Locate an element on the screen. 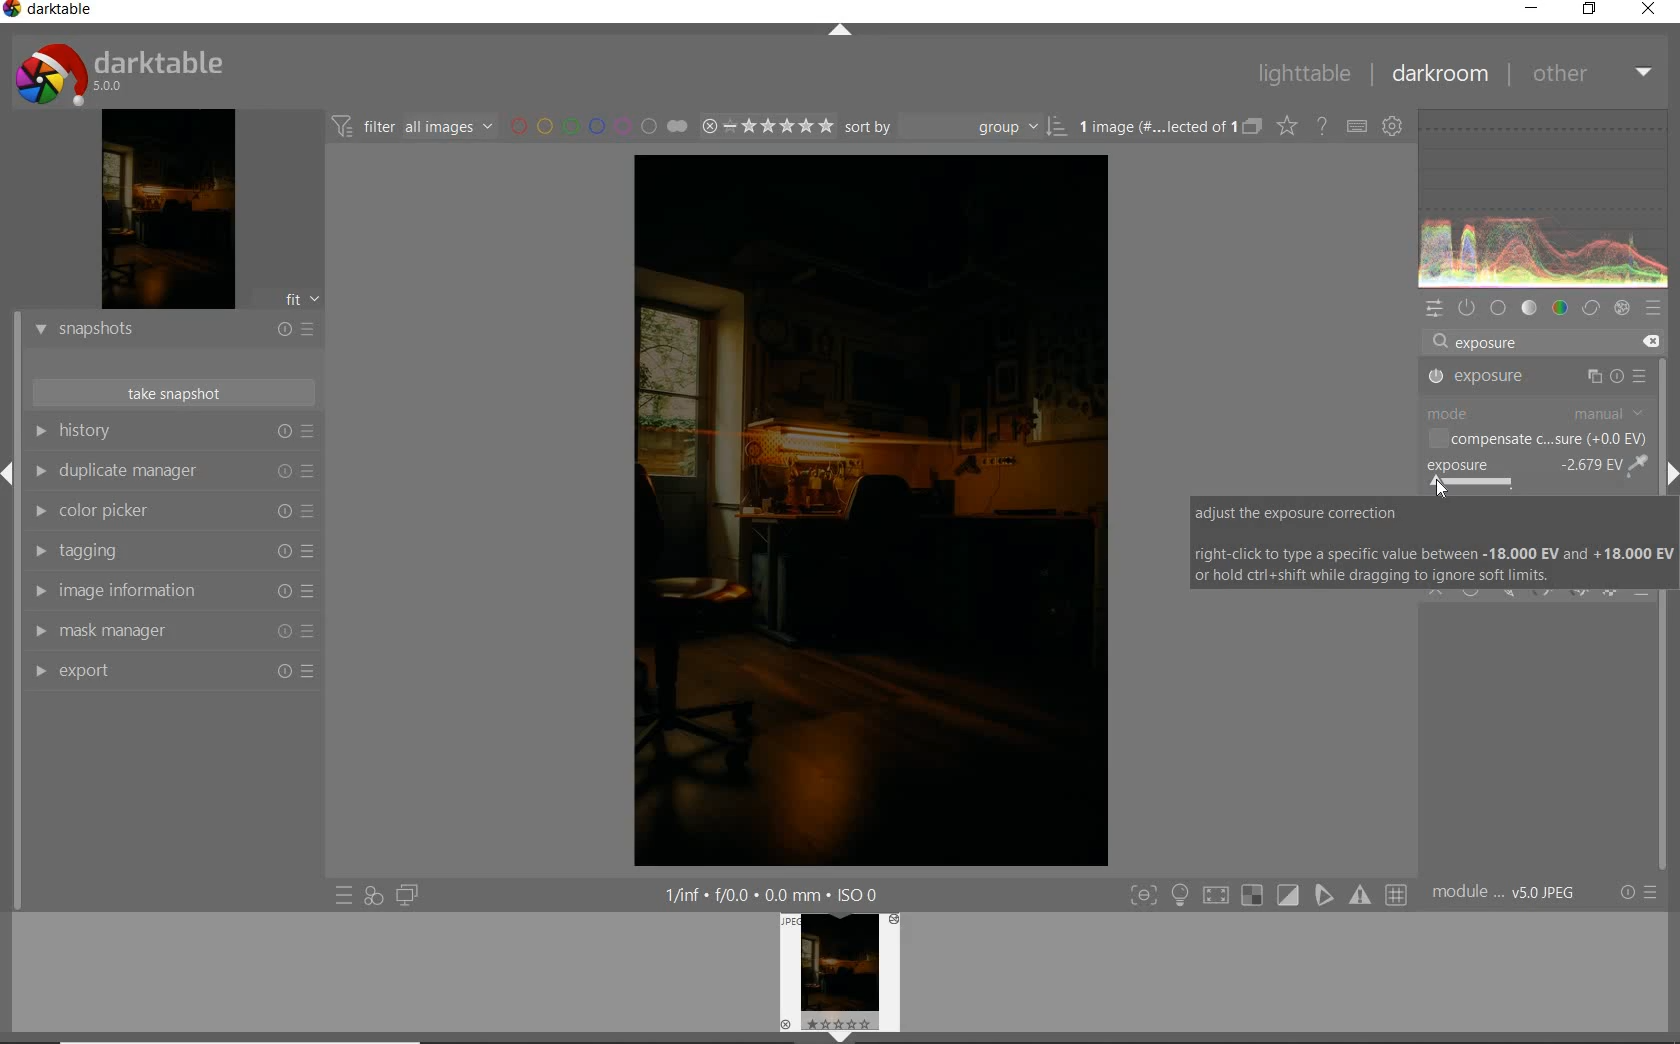 The width and height of the screenshot is (1680, 1044). scrollbar is located at coordinates (1668, 614).